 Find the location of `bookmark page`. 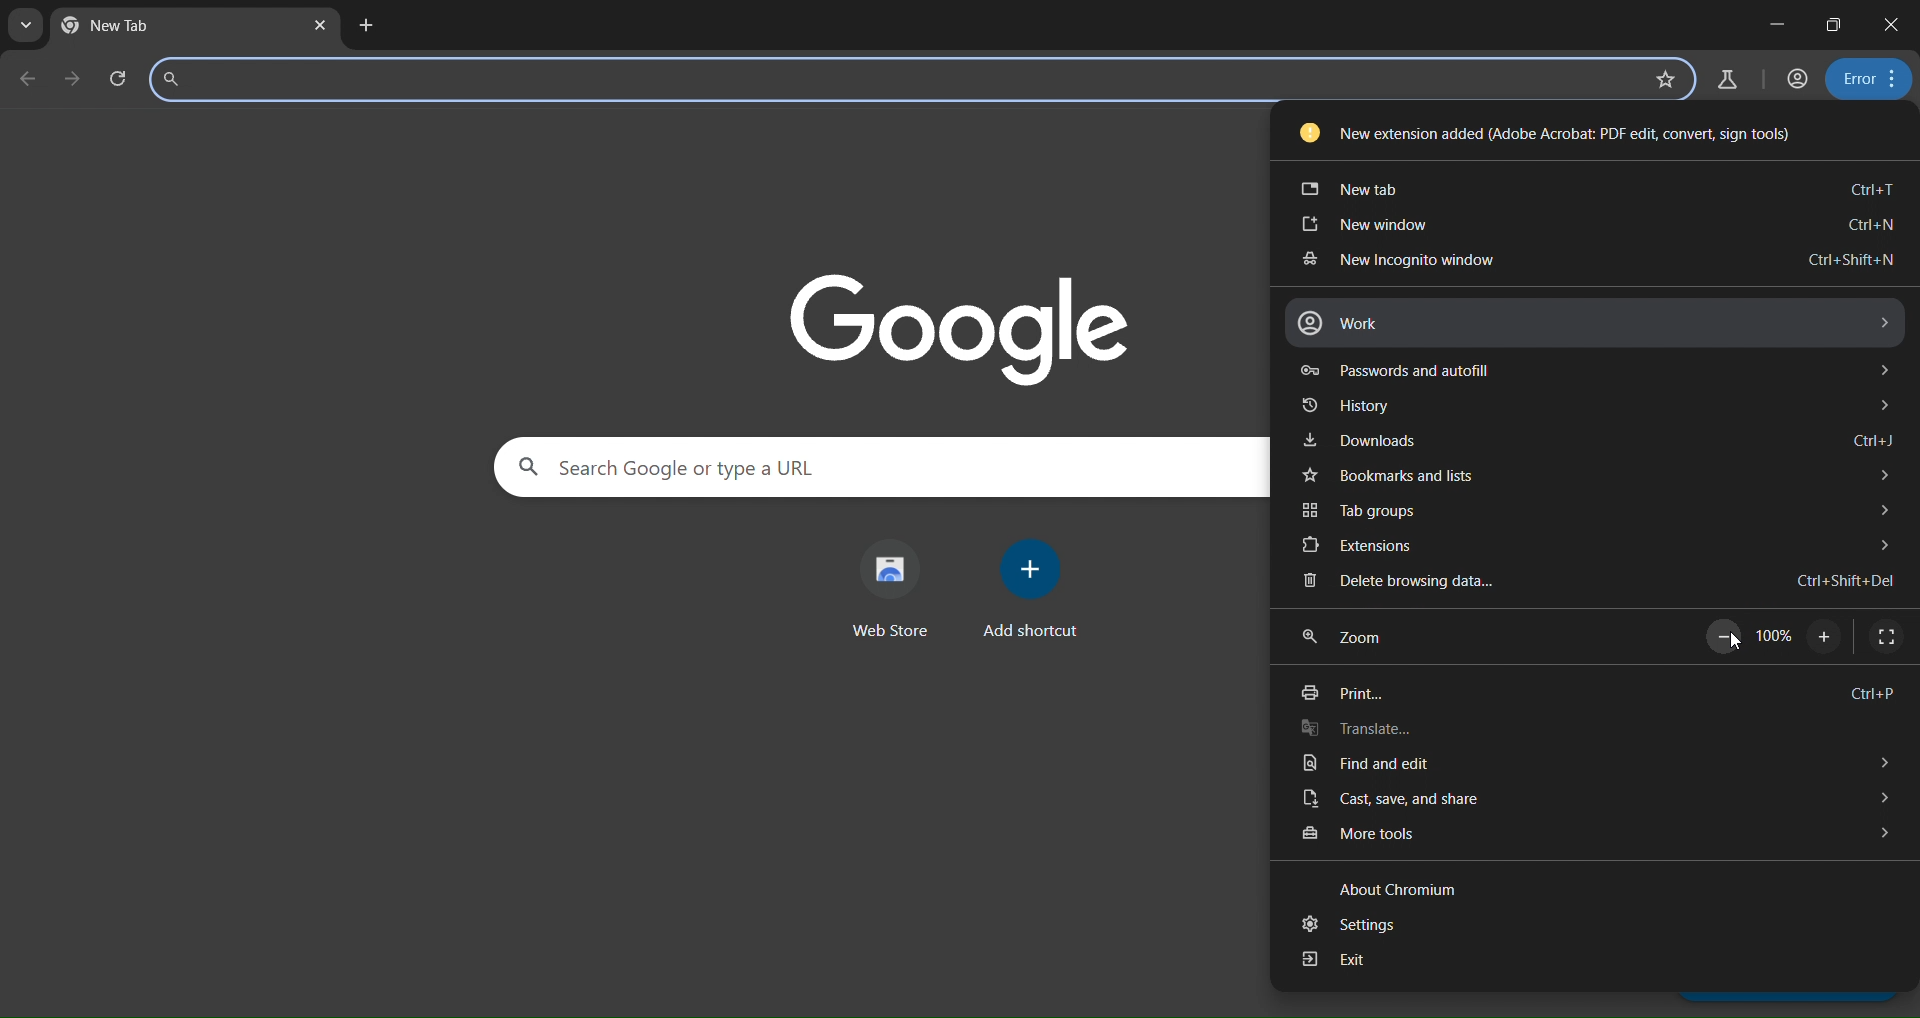

bookmark page is located at coordinates (1667, 81).